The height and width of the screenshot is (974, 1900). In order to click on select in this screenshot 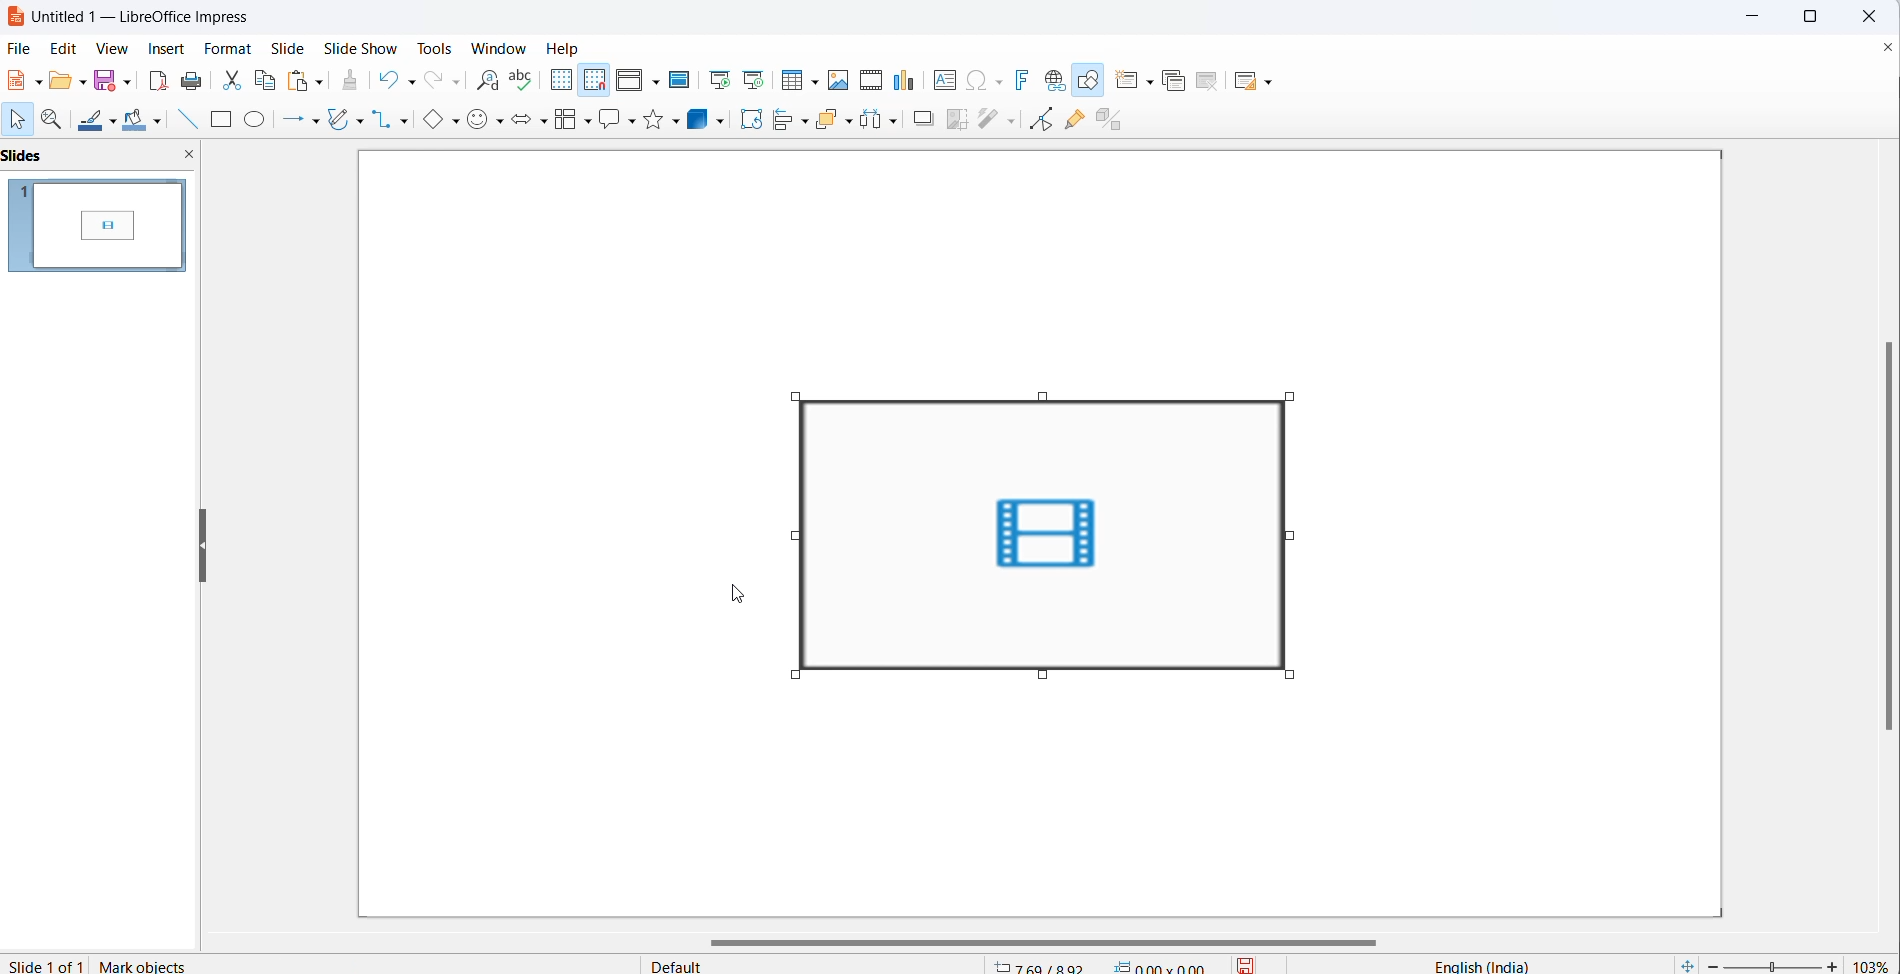, I will do `click(20, 121)`.